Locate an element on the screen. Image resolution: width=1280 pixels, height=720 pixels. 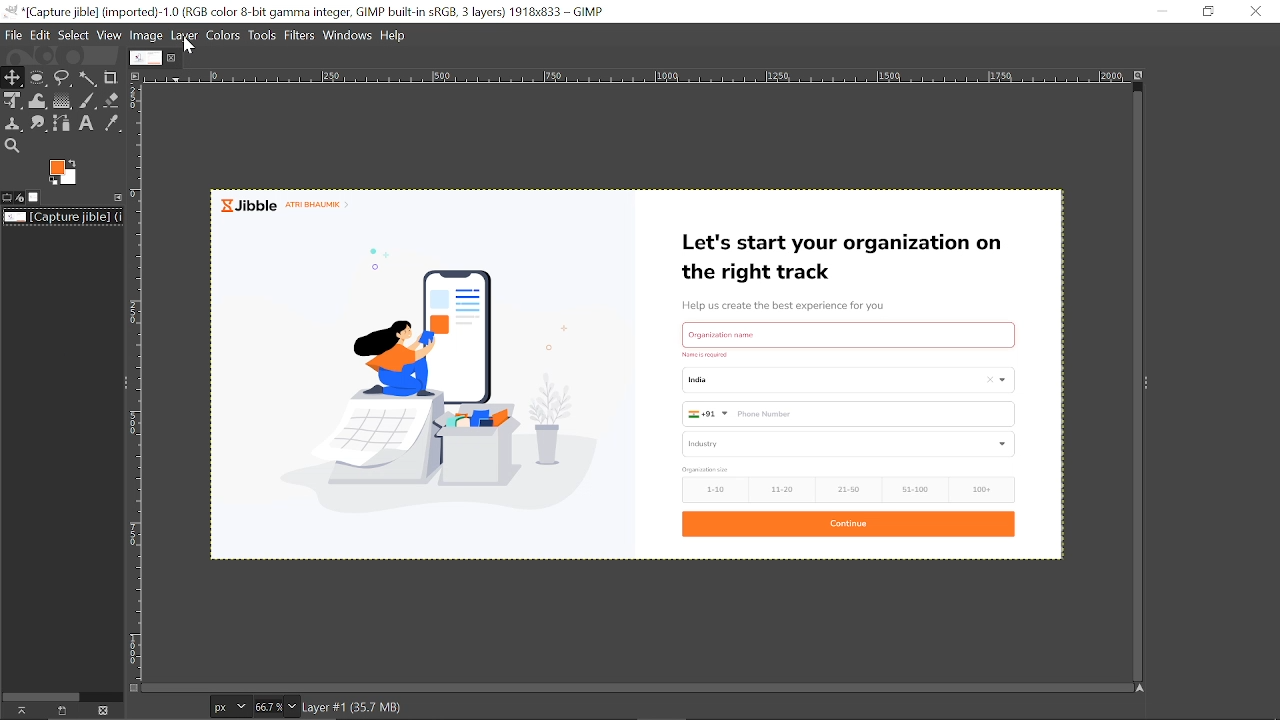
Image info is located at coordinates (410, 706).